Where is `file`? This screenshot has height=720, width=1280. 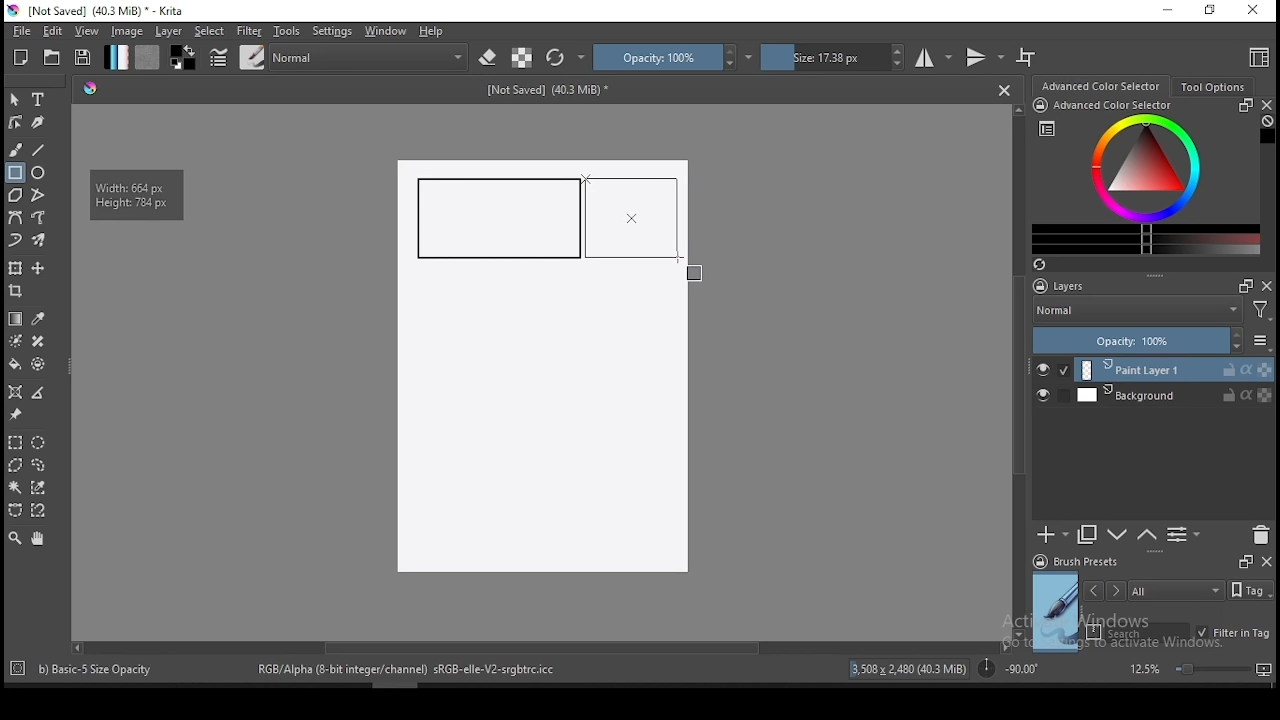 file is located at coordinates (21, 31).